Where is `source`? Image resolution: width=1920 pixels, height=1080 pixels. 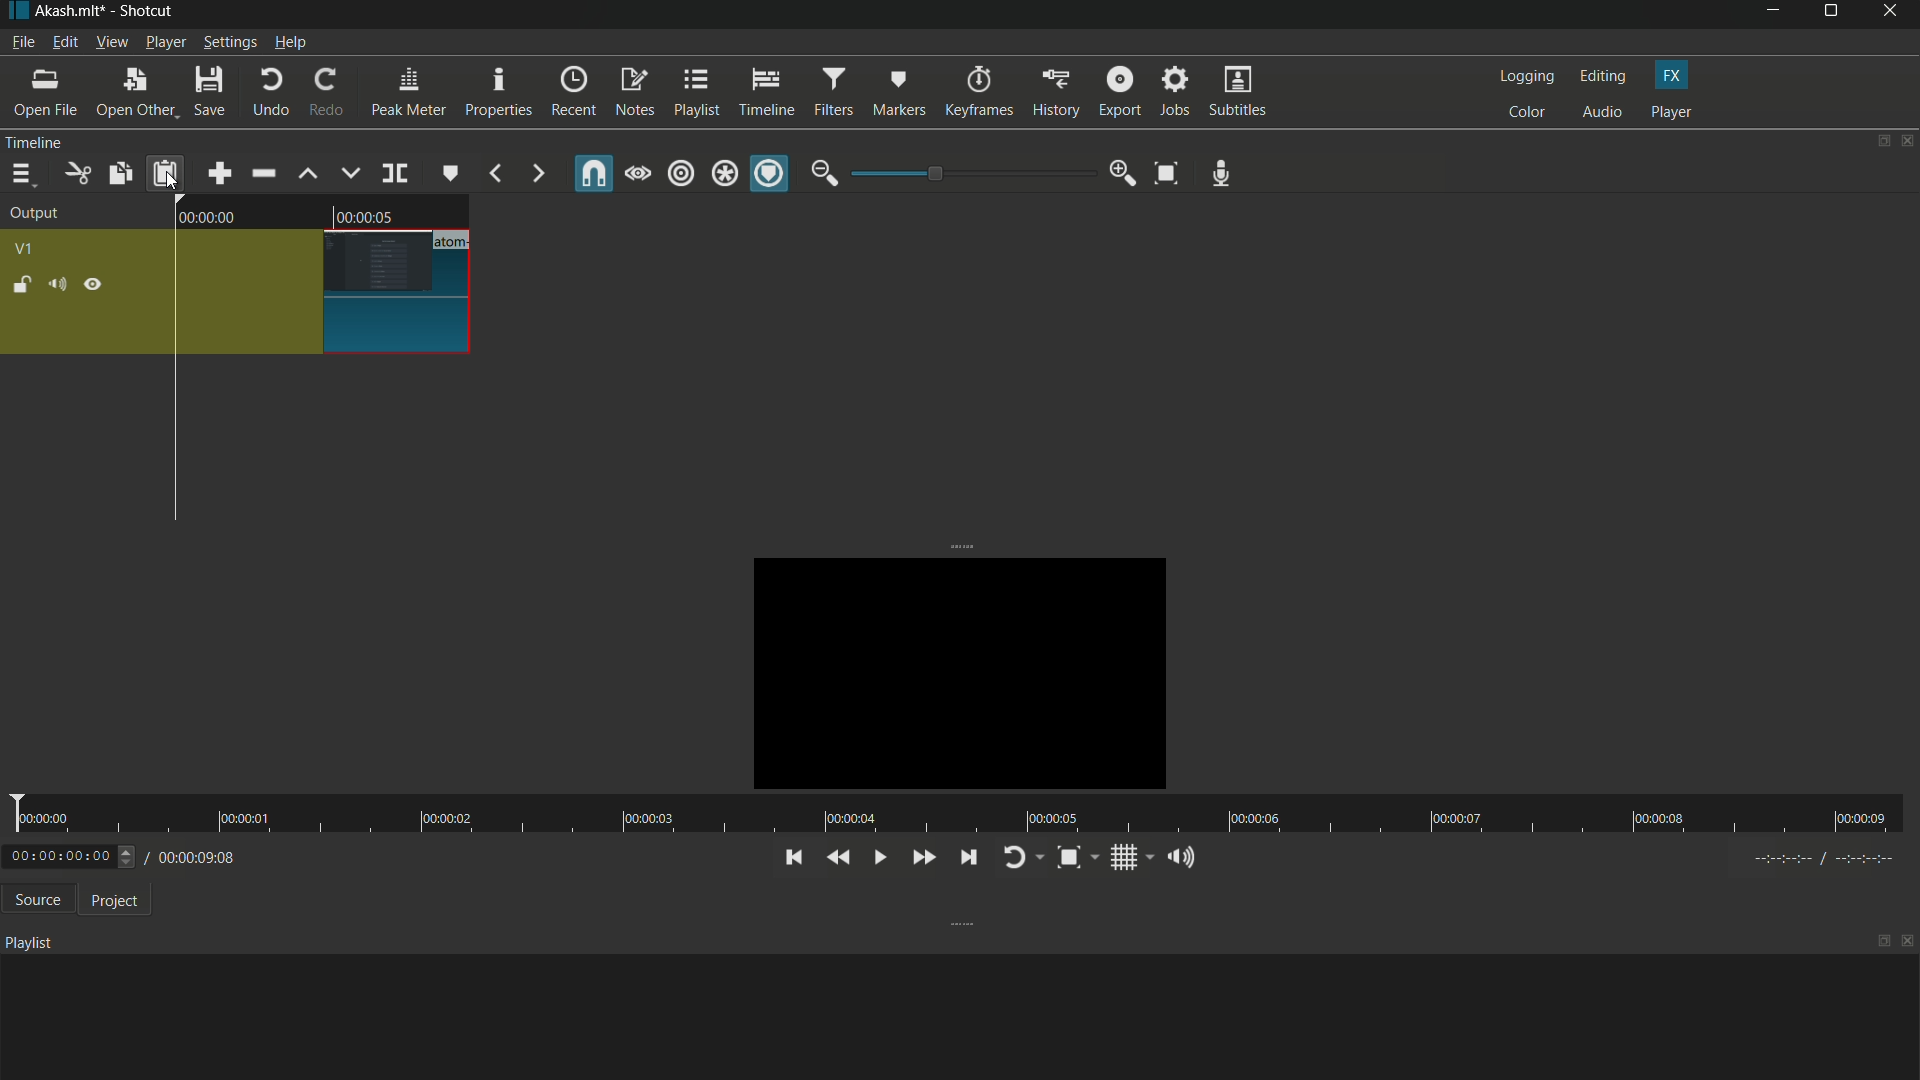
source is located at coordinates (33, 900).